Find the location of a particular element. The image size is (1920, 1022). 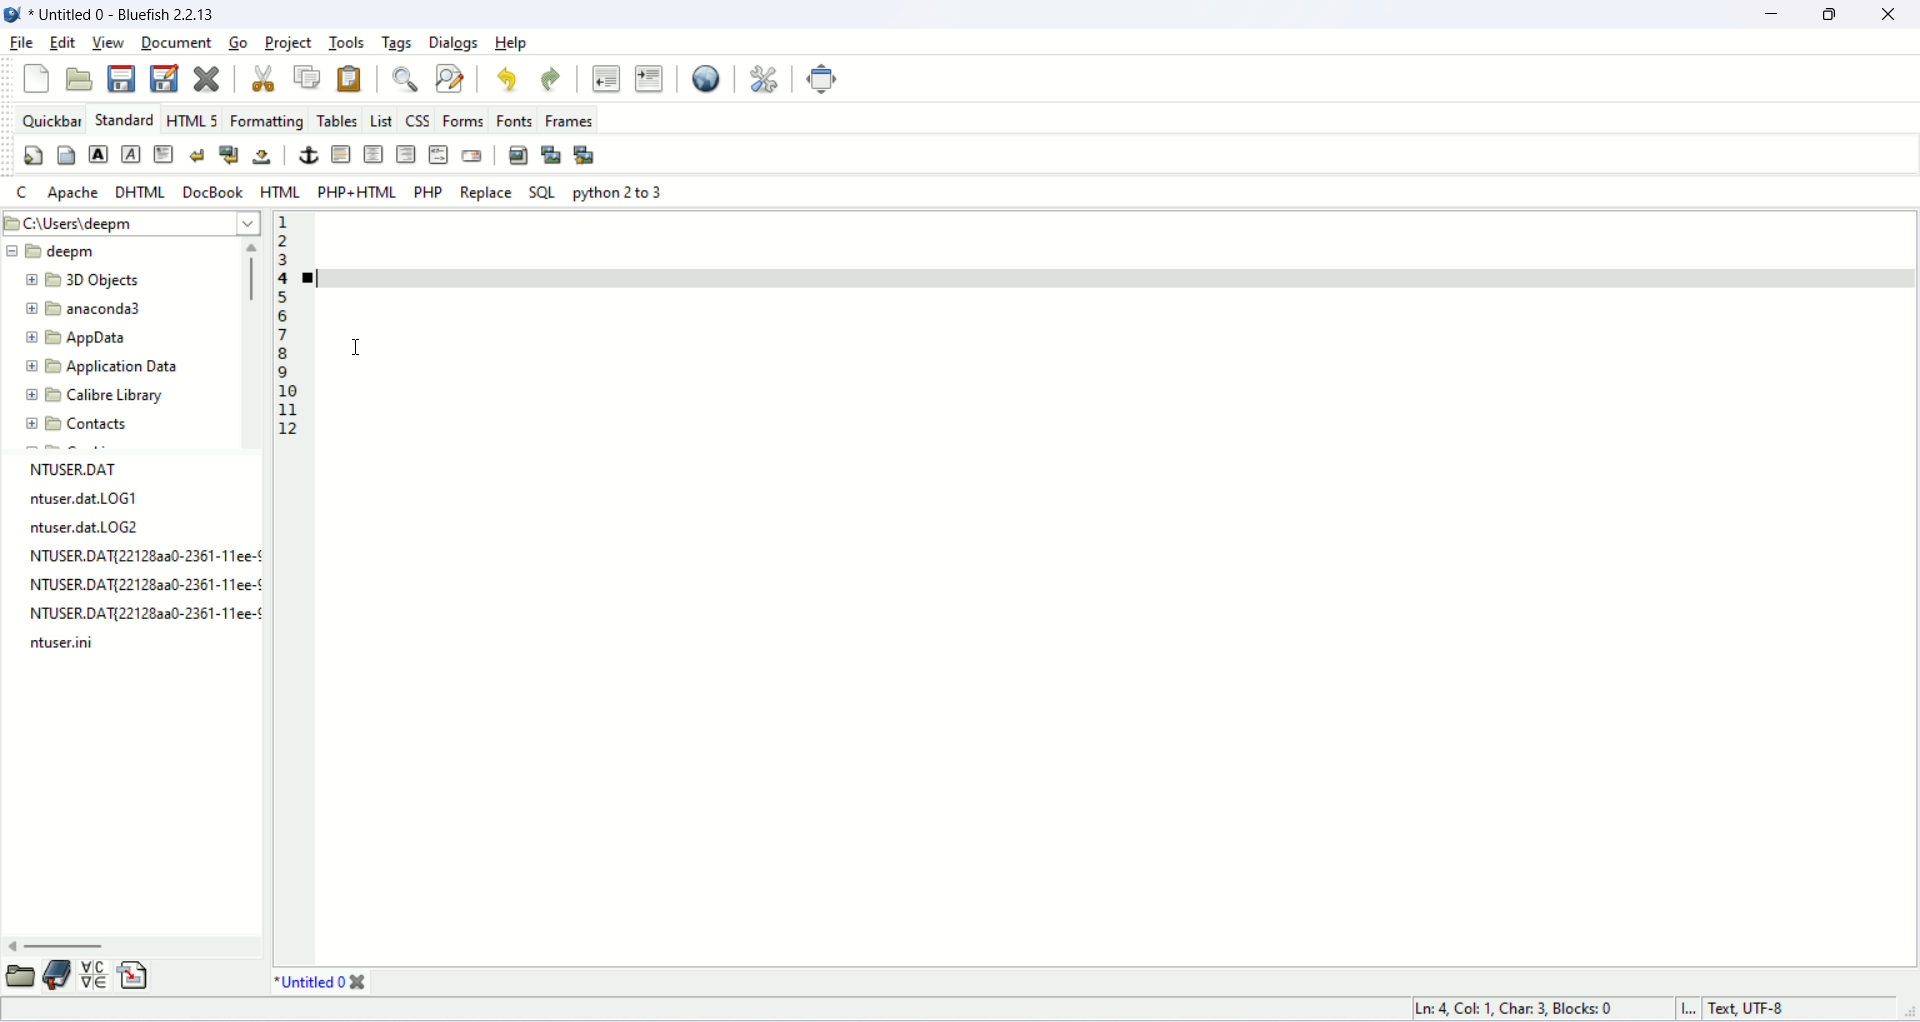

new file is located at coordinates (33, 81).